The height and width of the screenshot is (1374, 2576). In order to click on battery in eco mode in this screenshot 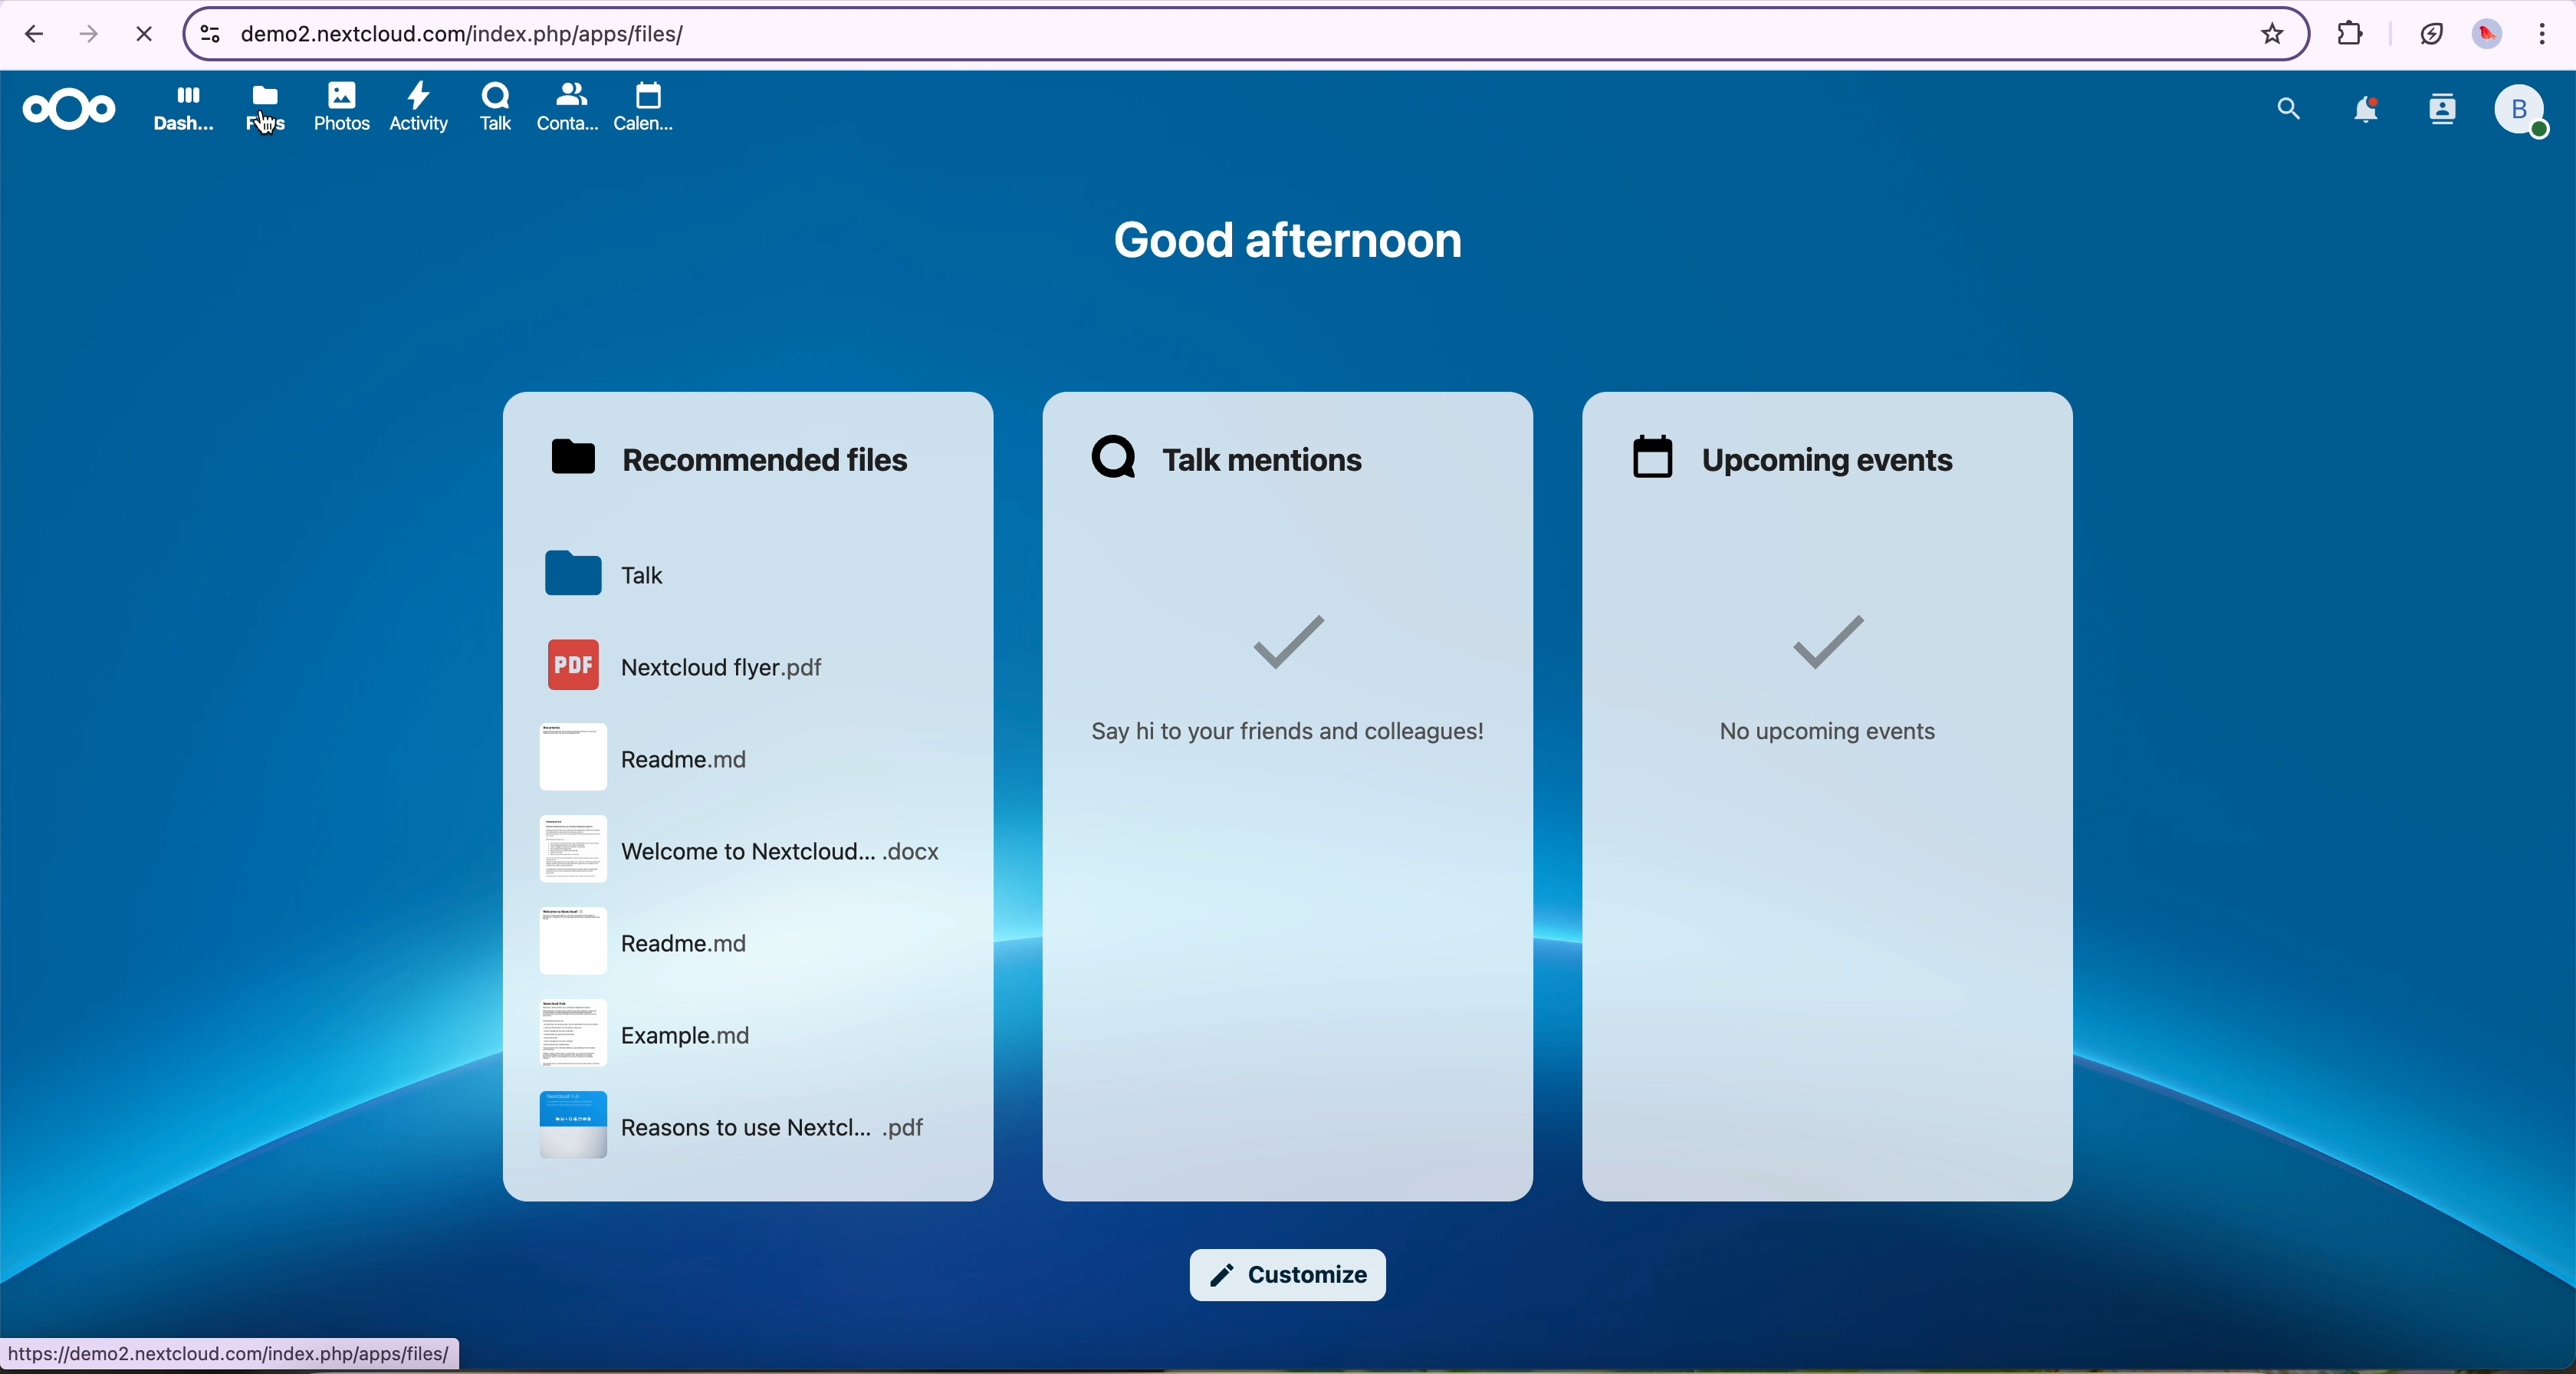, I will do `click(2429, 30)`.